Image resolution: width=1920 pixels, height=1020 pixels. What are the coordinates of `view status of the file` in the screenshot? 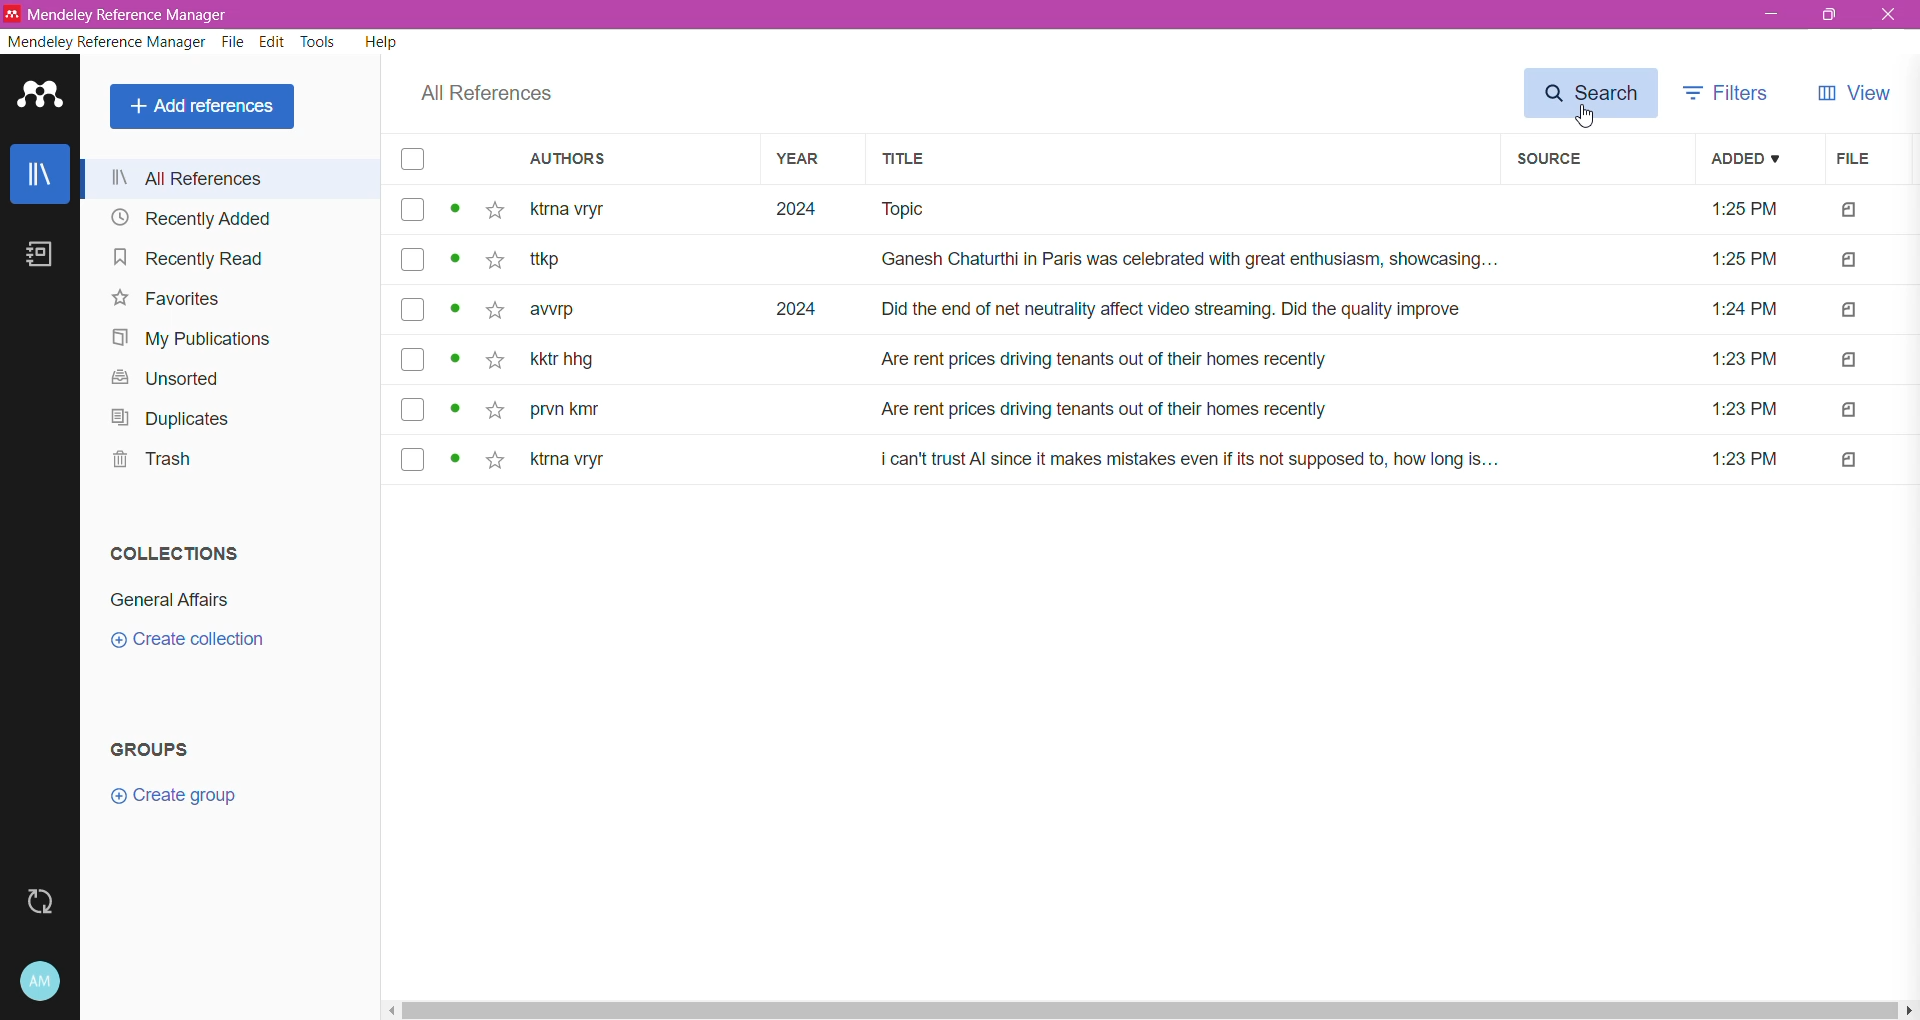 It's located at (456, 461).